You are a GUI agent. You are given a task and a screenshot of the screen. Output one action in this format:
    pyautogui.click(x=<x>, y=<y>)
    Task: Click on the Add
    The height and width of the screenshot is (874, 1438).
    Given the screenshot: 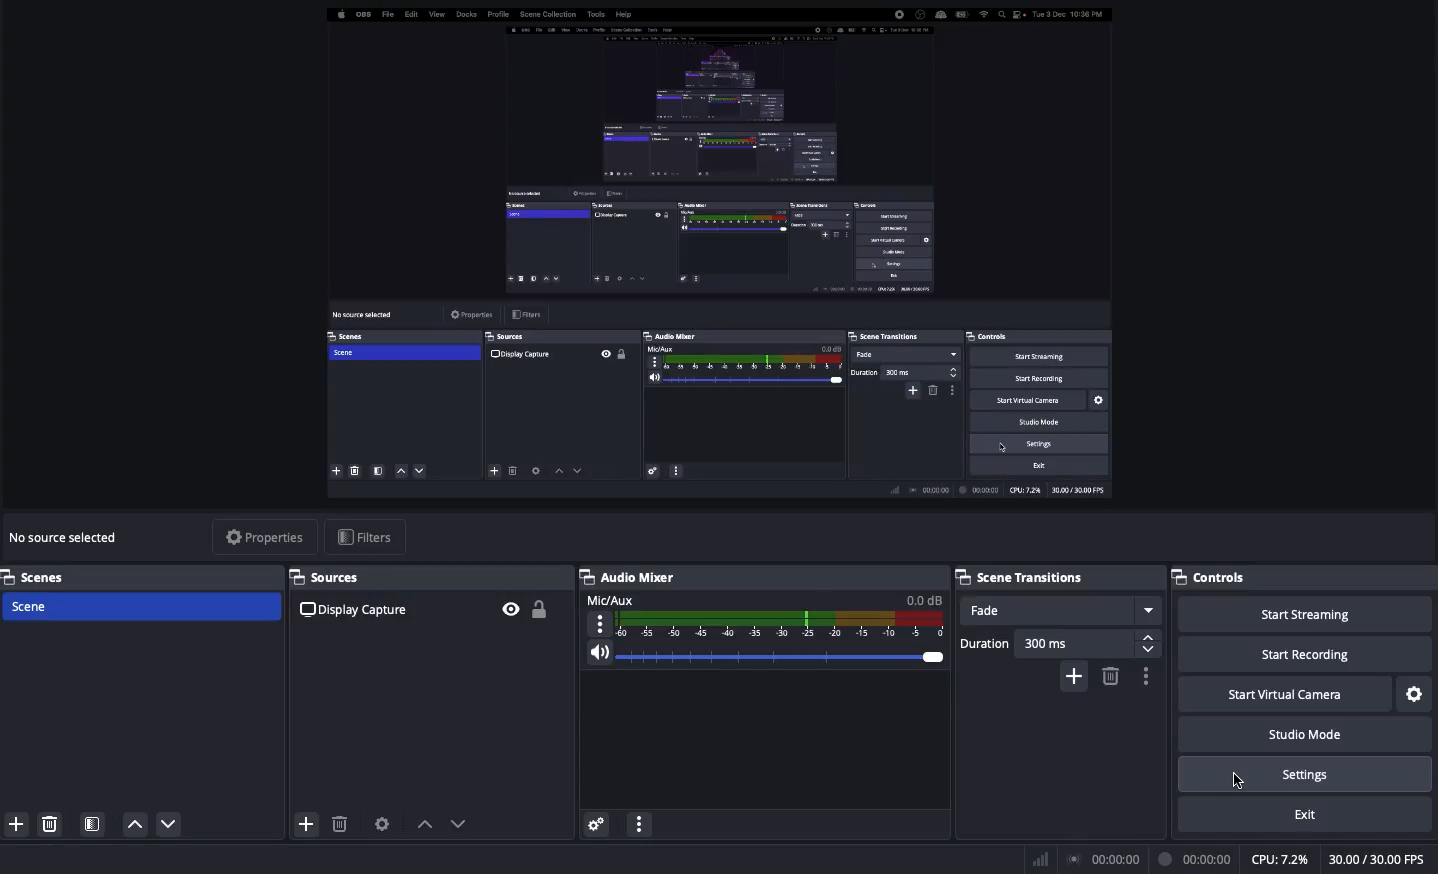 What is the action you would take?
    pyautogui.click(x=13, y=822)
    